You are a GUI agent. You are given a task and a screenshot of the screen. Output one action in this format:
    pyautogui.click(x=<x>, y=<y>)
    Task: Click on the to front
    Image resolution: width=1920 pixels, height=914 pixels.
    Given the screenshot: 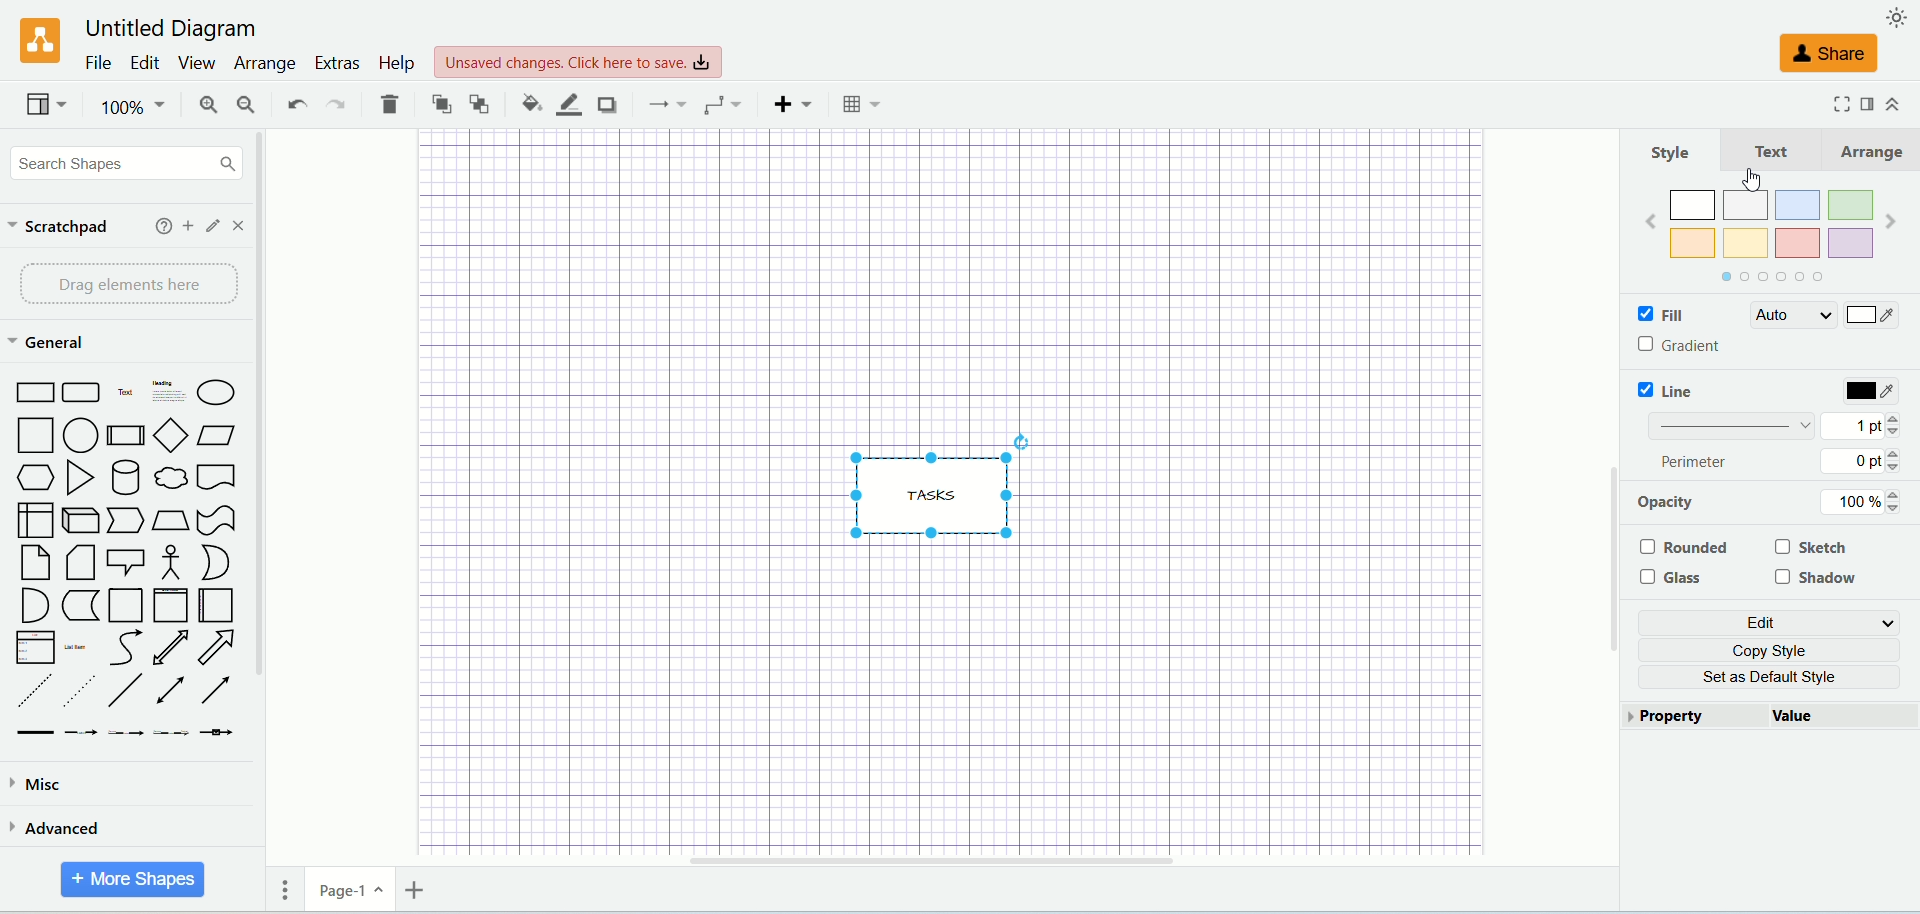 What is the action you would take?
    pyautogui.click(x=437, y=102)
    